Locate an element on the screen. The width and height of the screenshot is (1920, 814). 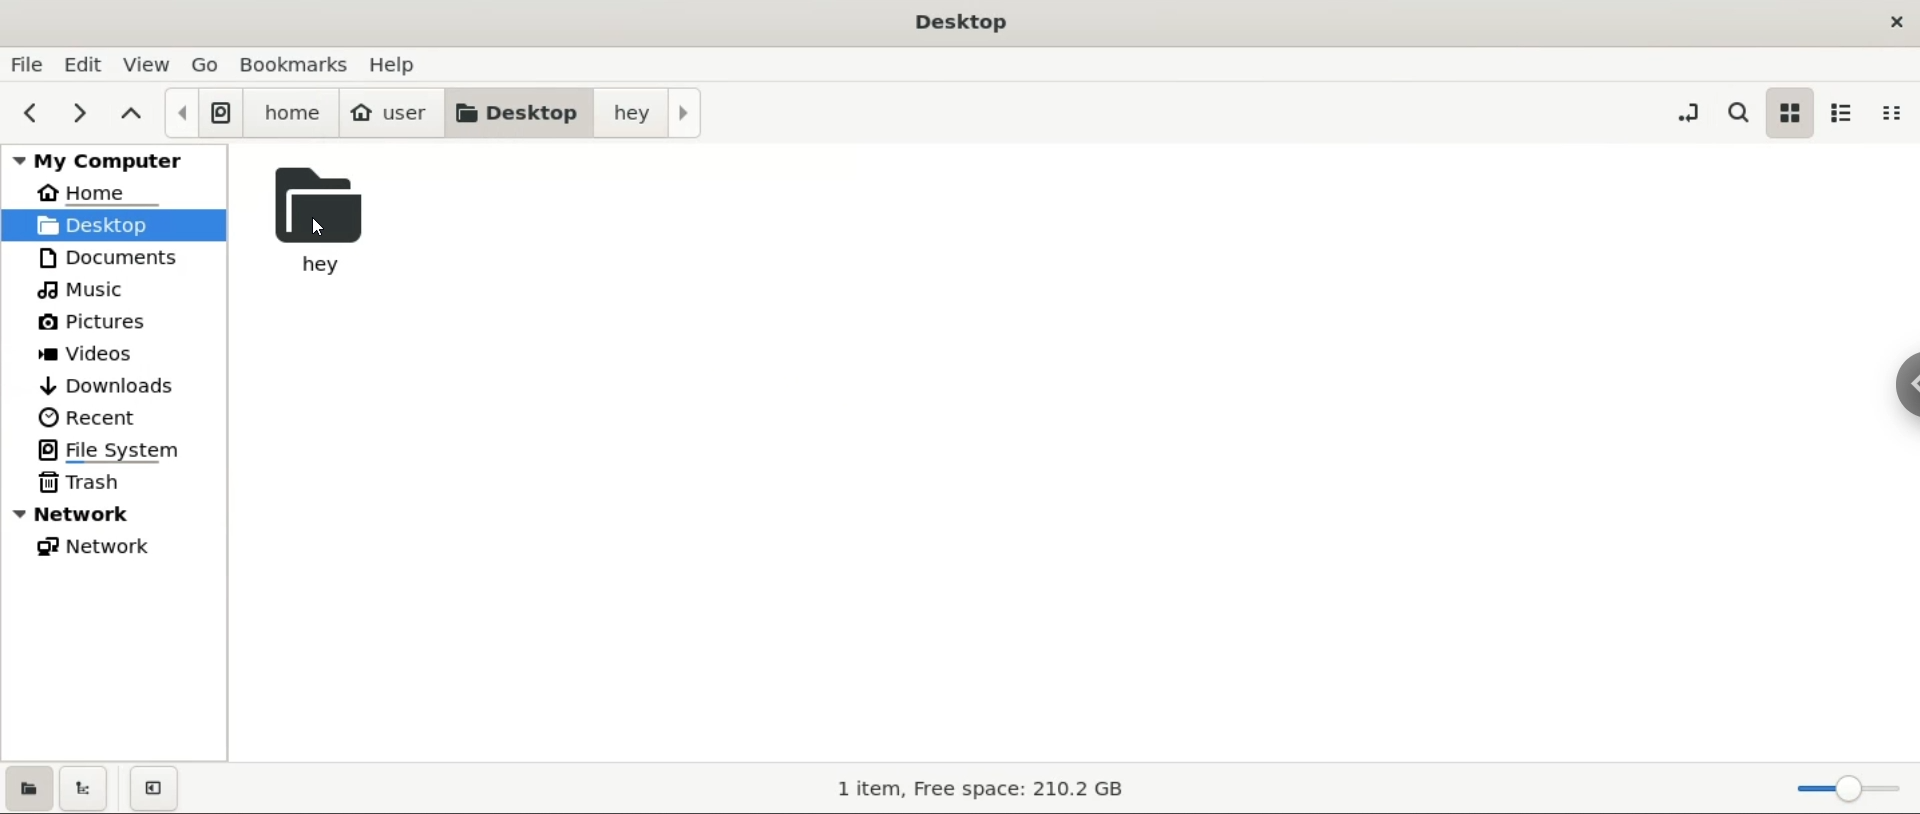
title is located at coordinates (956, 20).